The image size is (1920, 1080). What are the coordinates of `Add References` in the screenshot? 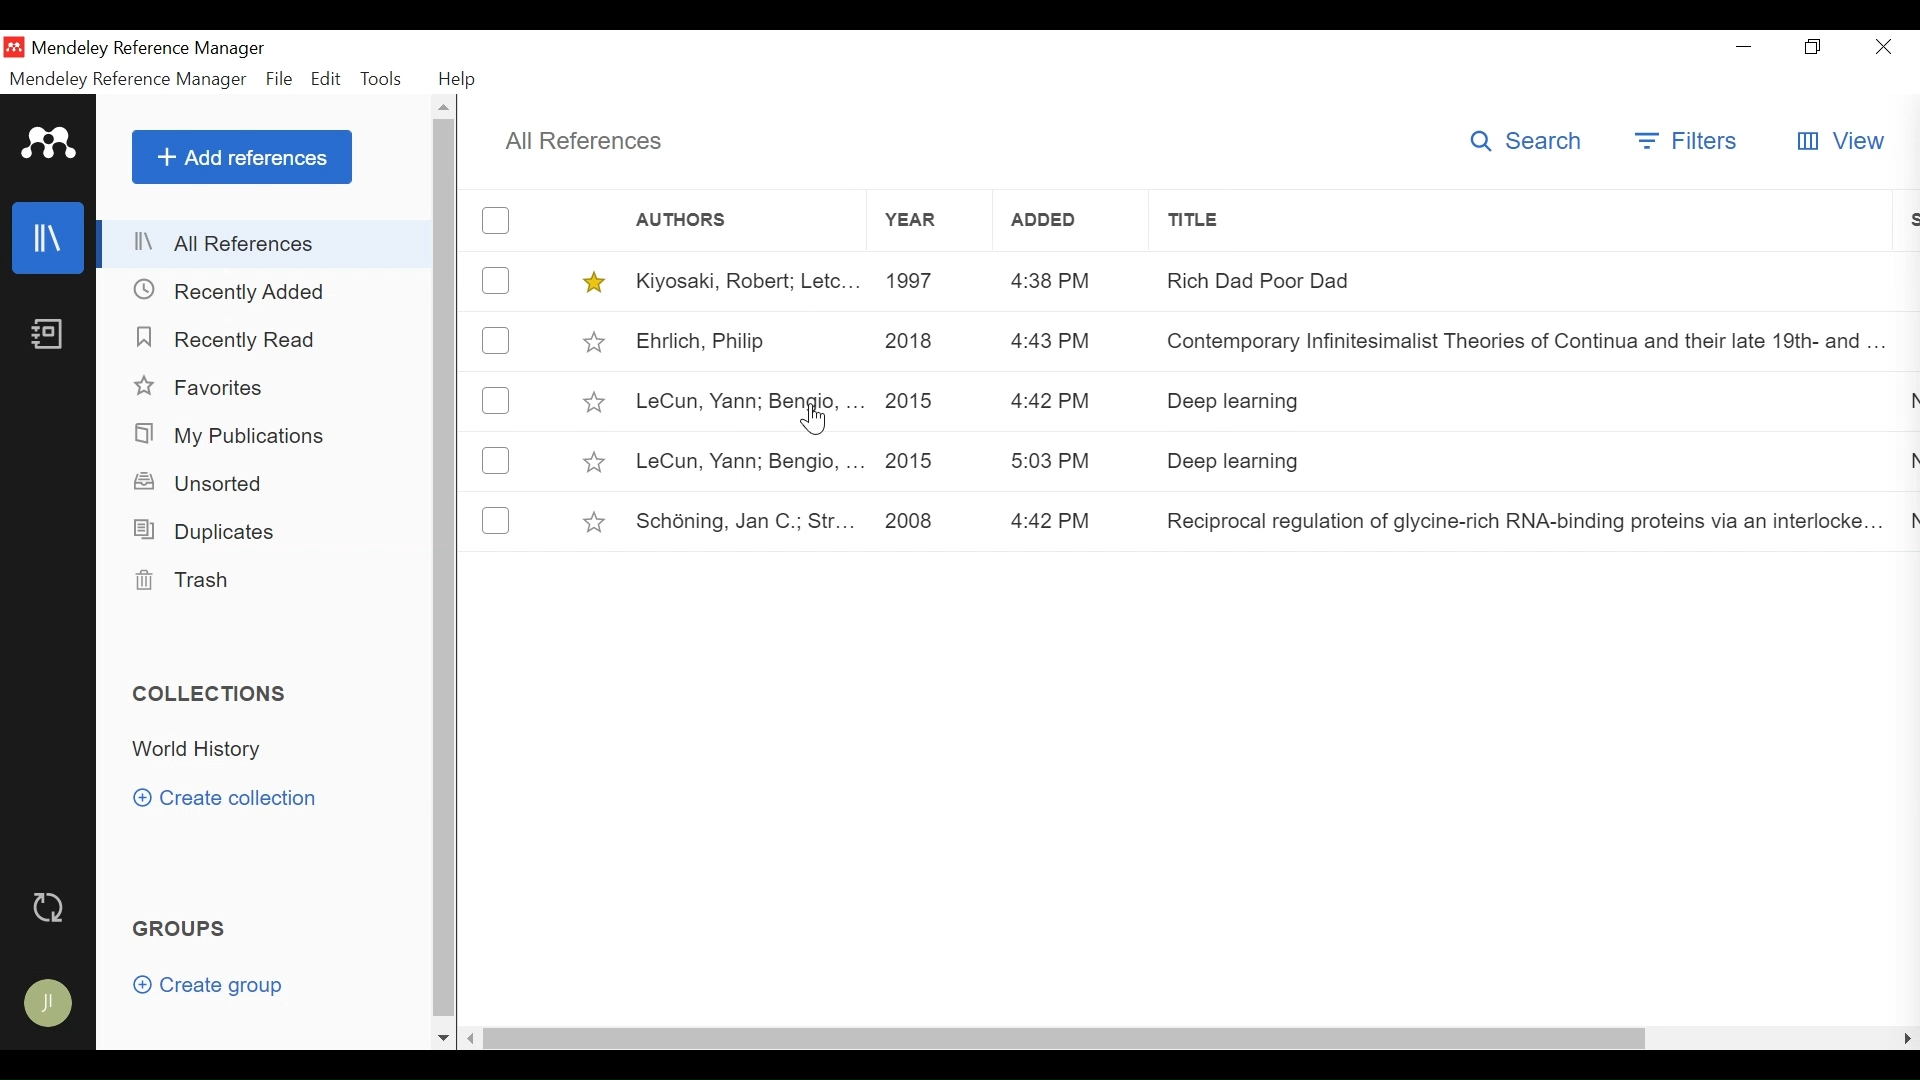 It's located at (242, 157).